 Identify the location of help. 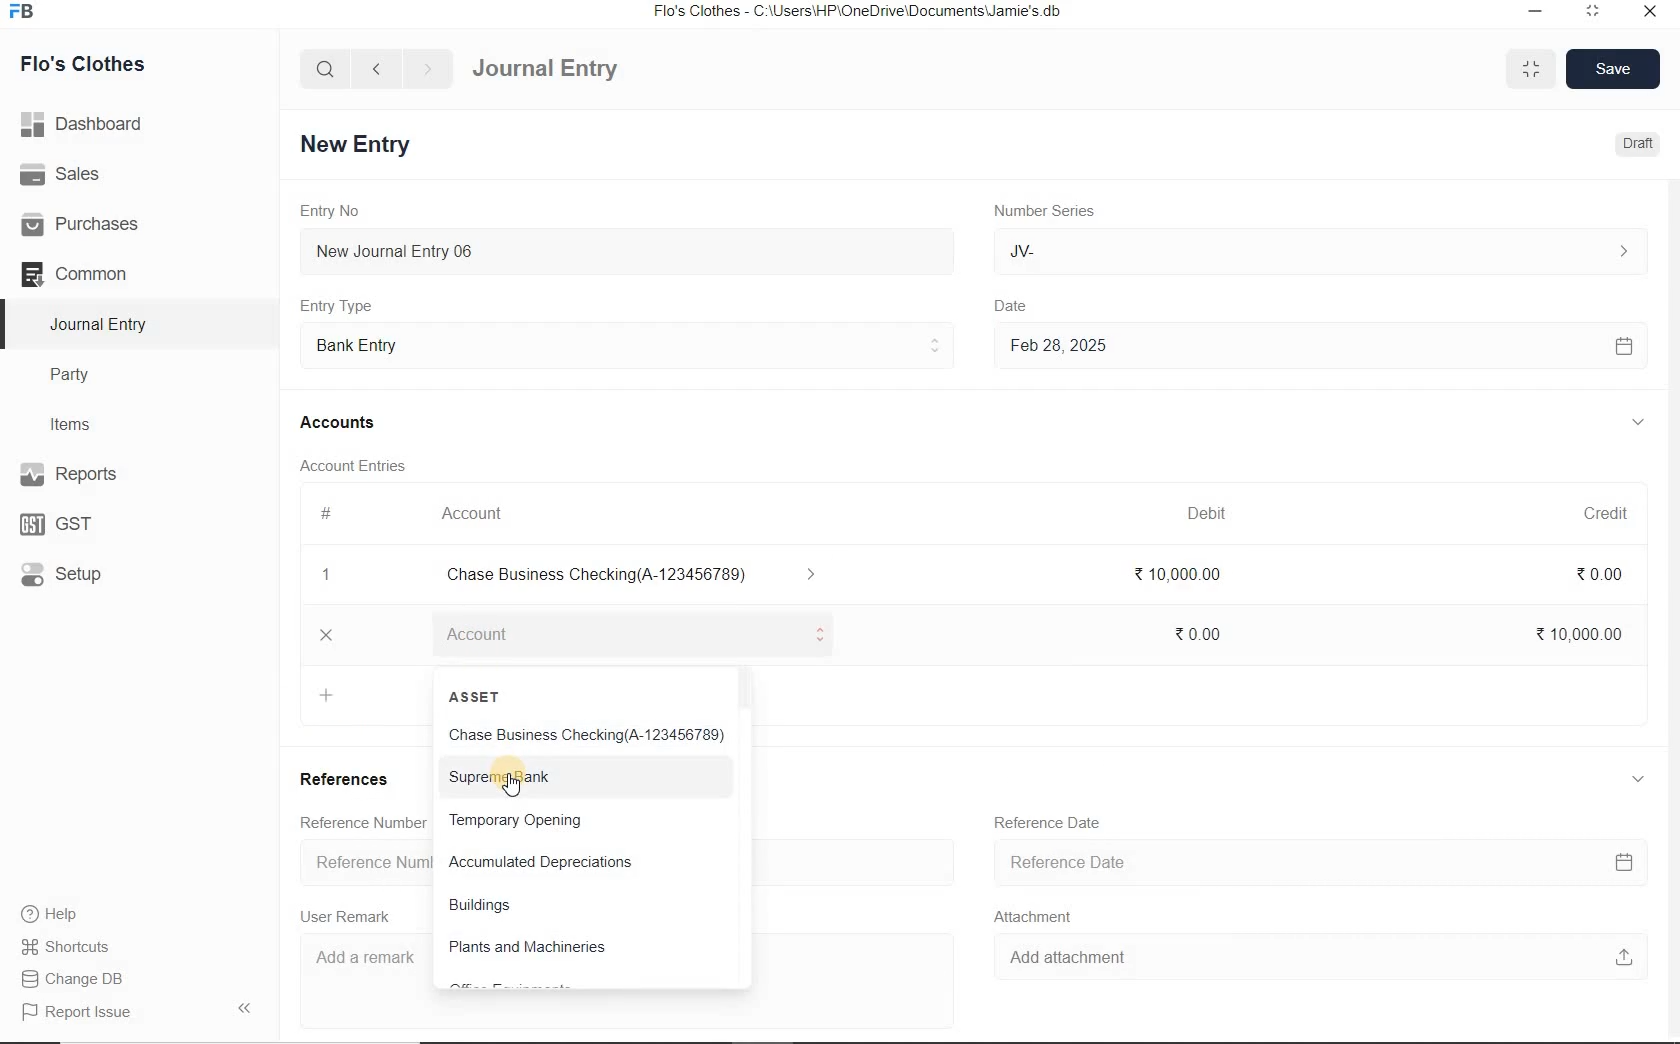
(50, 914).